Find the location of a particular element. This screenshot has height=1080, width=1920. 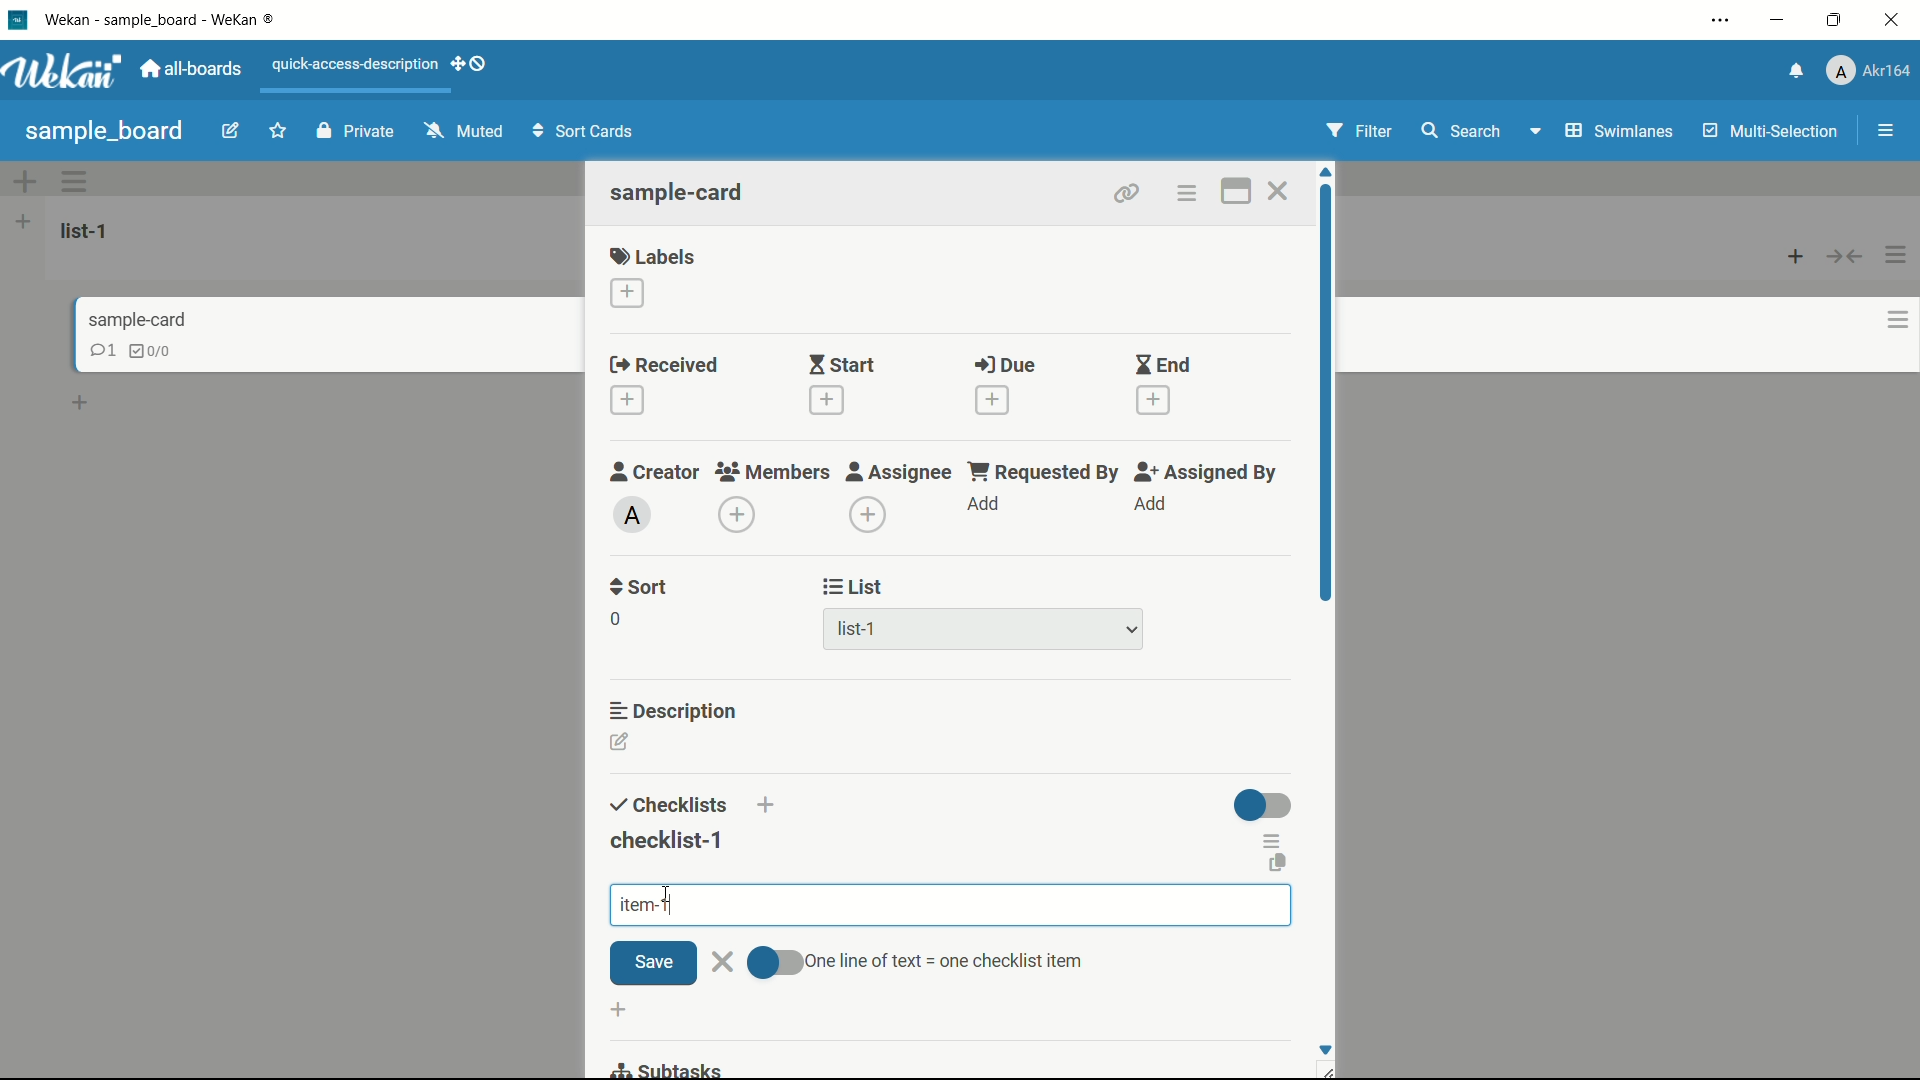

add date is located at coordinates (1153, 400).